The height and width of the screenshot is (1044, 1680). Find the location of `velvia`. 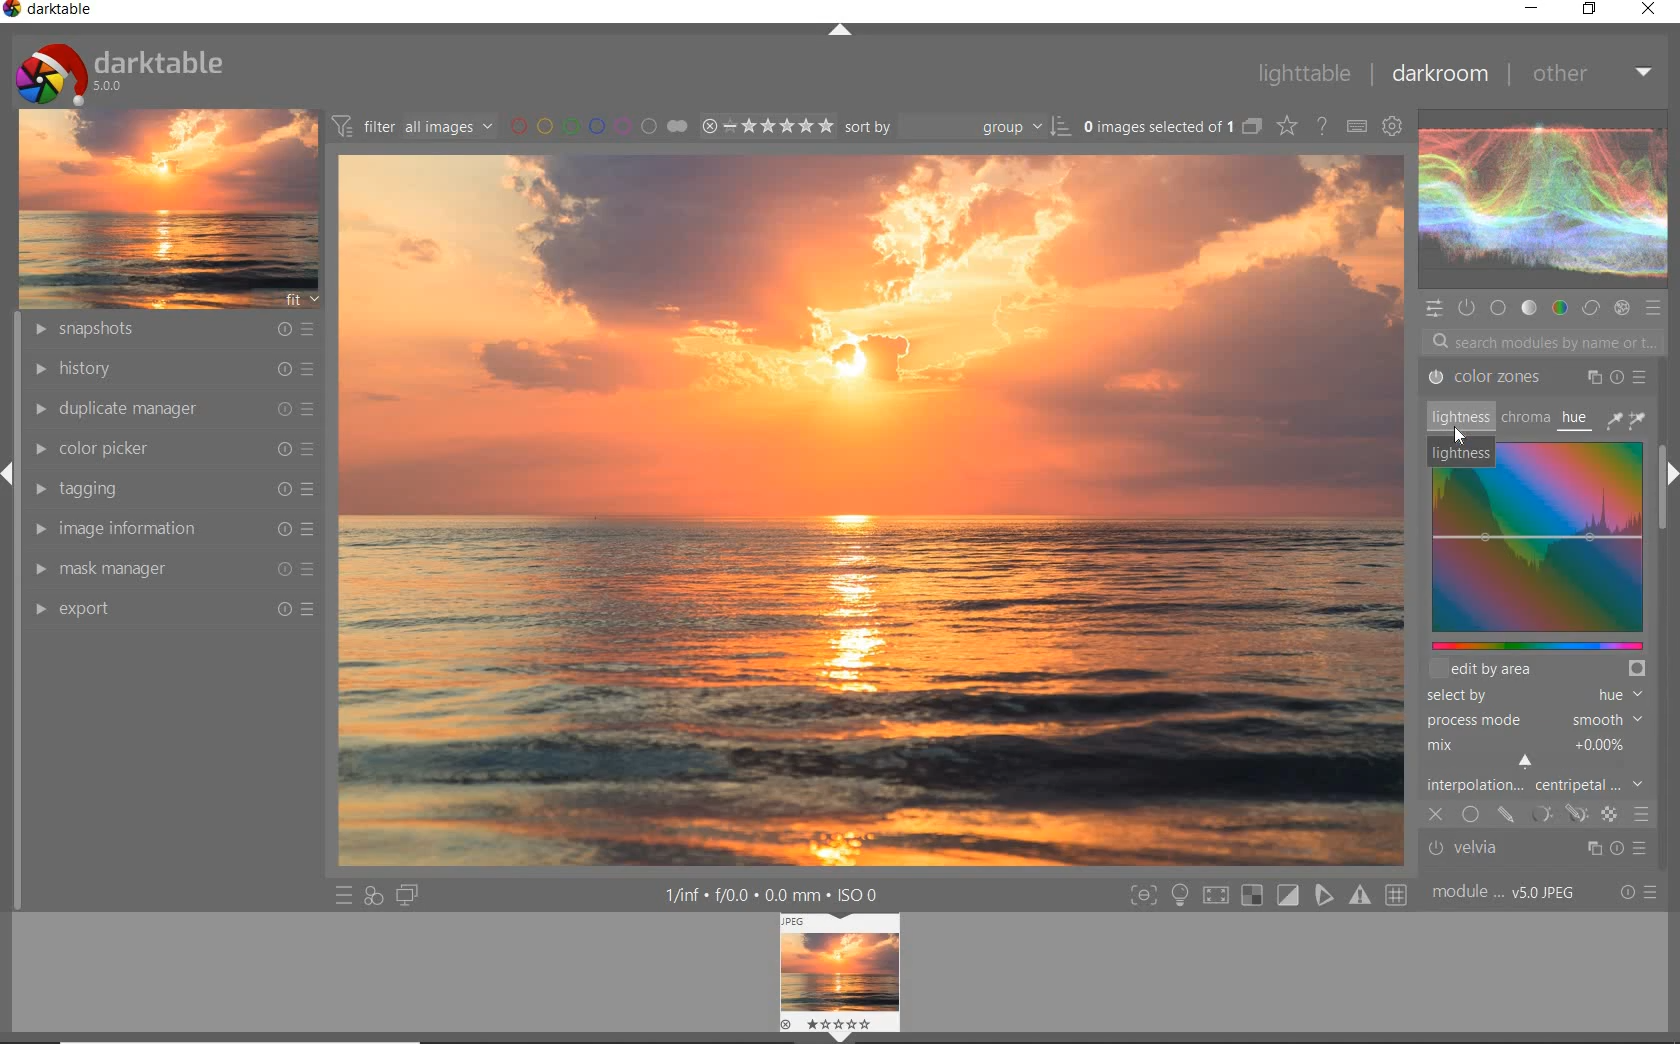

velvia is located at coordinates (1531, 850).